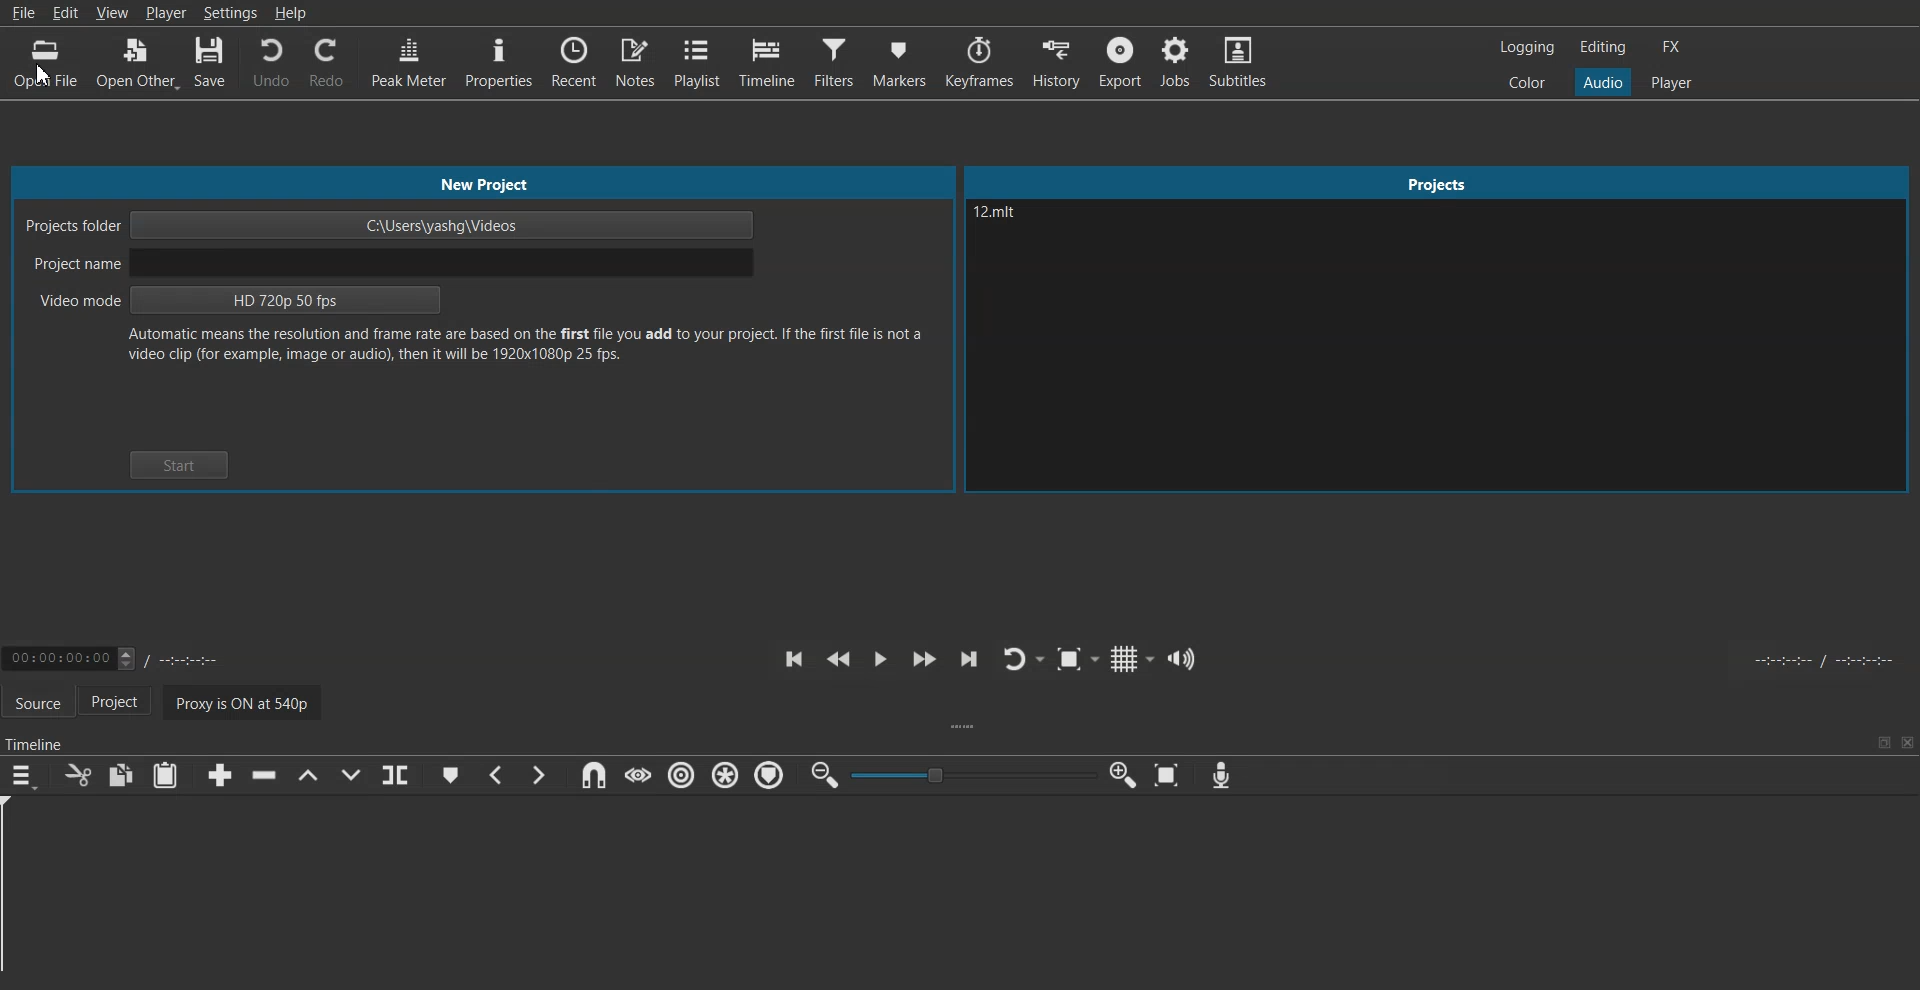 The image size is (1920, 990). What do you see at coordinates (165, 775) in the screenshot?
I see `Paste` at bounding box center [165, 775].